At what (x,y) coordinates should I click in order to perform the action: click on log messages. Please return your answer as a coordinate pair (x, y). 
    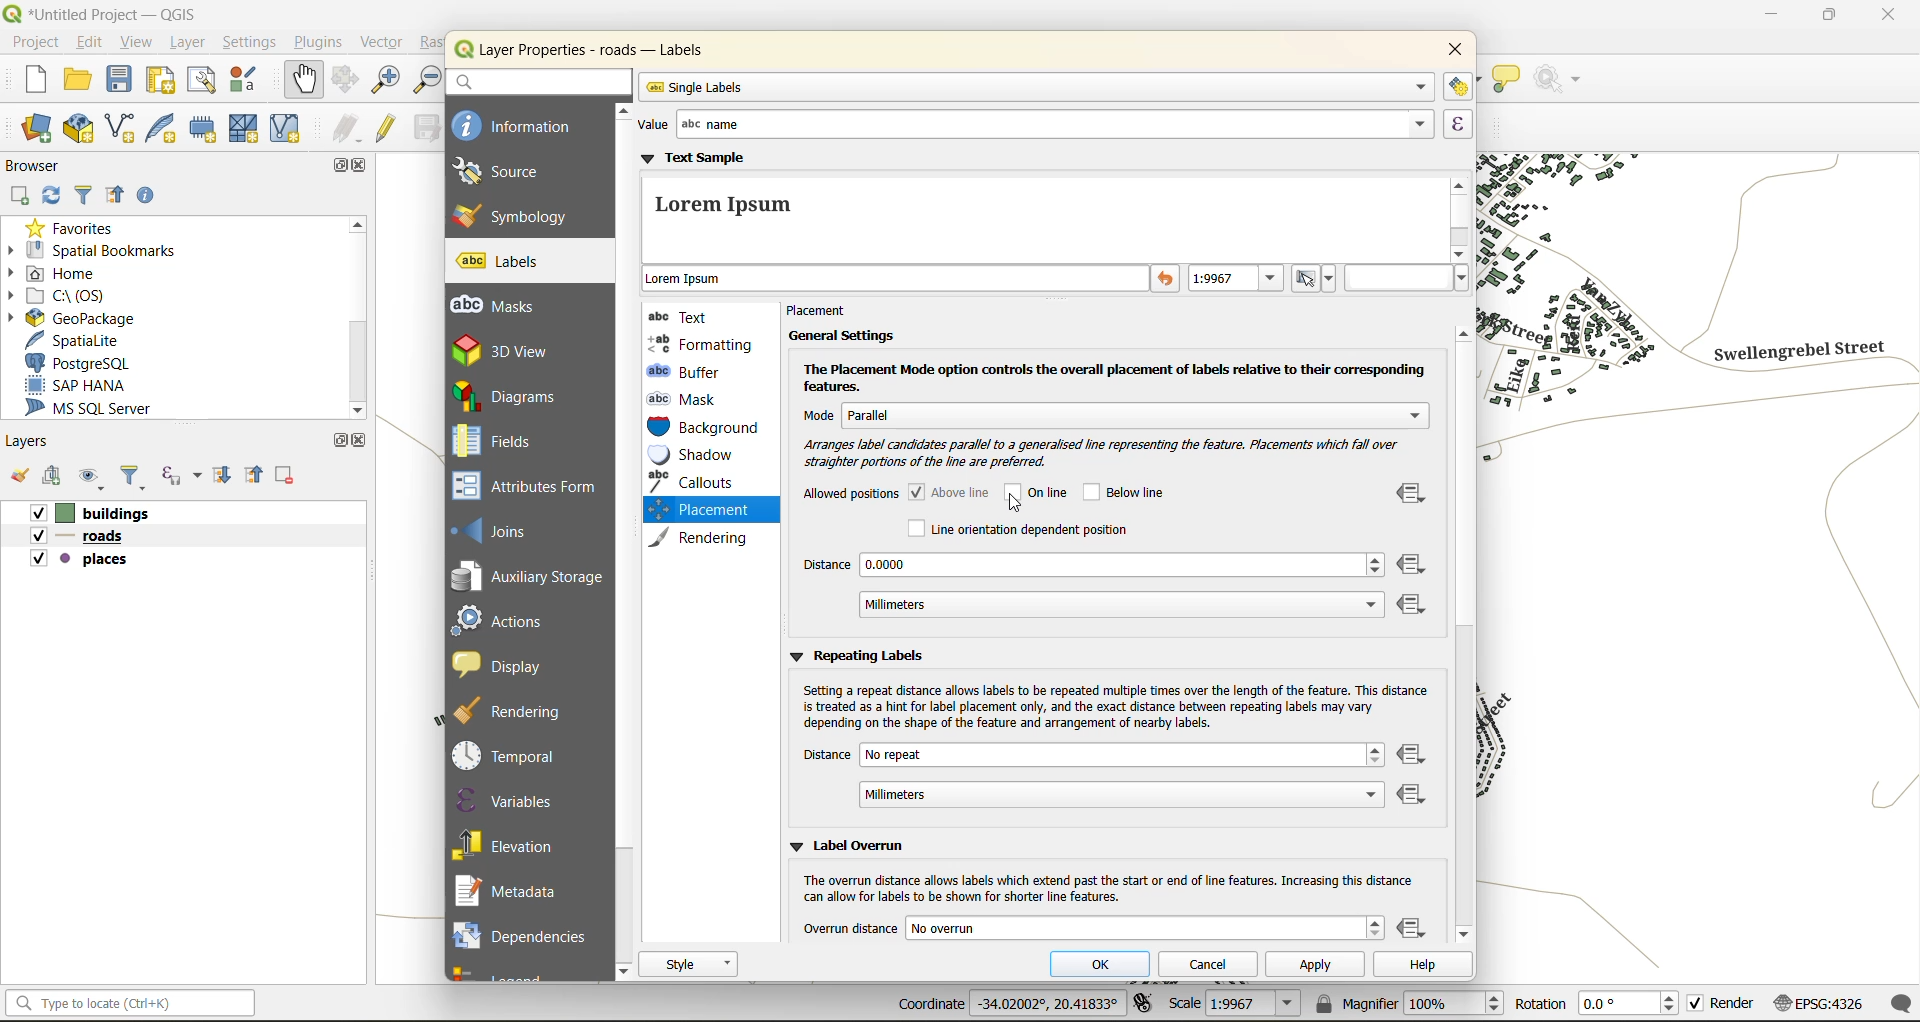
    Looking at the image, I should click on (1896, 1004).